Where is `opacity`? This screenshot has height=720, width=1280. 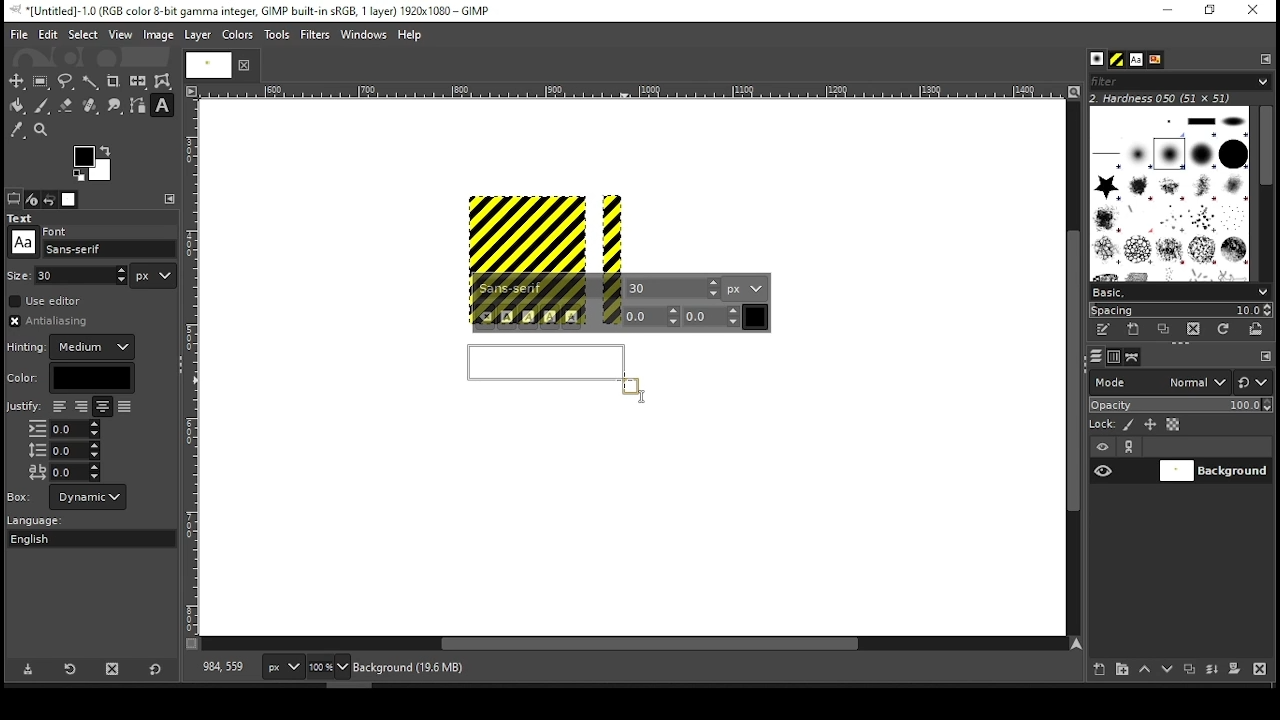 opacity is located at coordinates (1179, 407).